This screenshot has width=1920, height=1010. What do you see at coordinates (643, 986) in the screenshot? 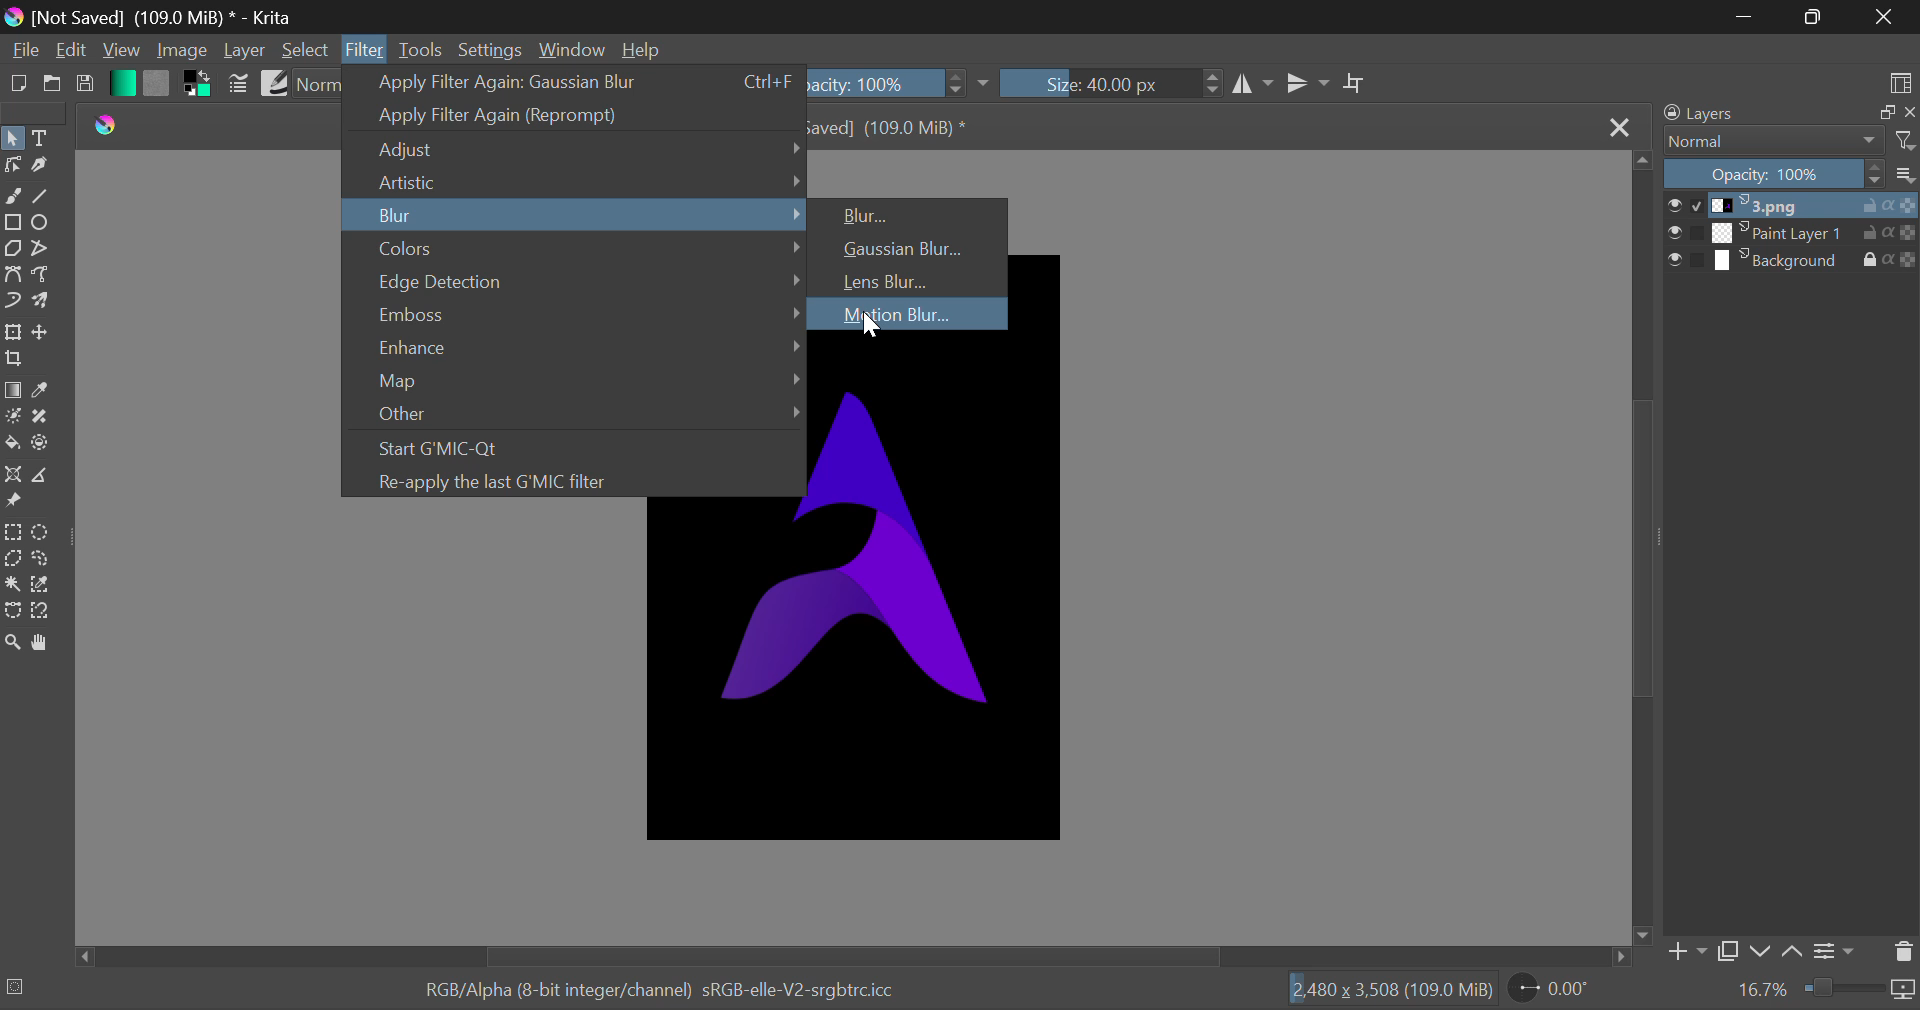
I see `RGB/Alpha (8-bit integer/channel) sRGB-elle-V2-srgbtrc.icc` at bounding box center [643, 986].